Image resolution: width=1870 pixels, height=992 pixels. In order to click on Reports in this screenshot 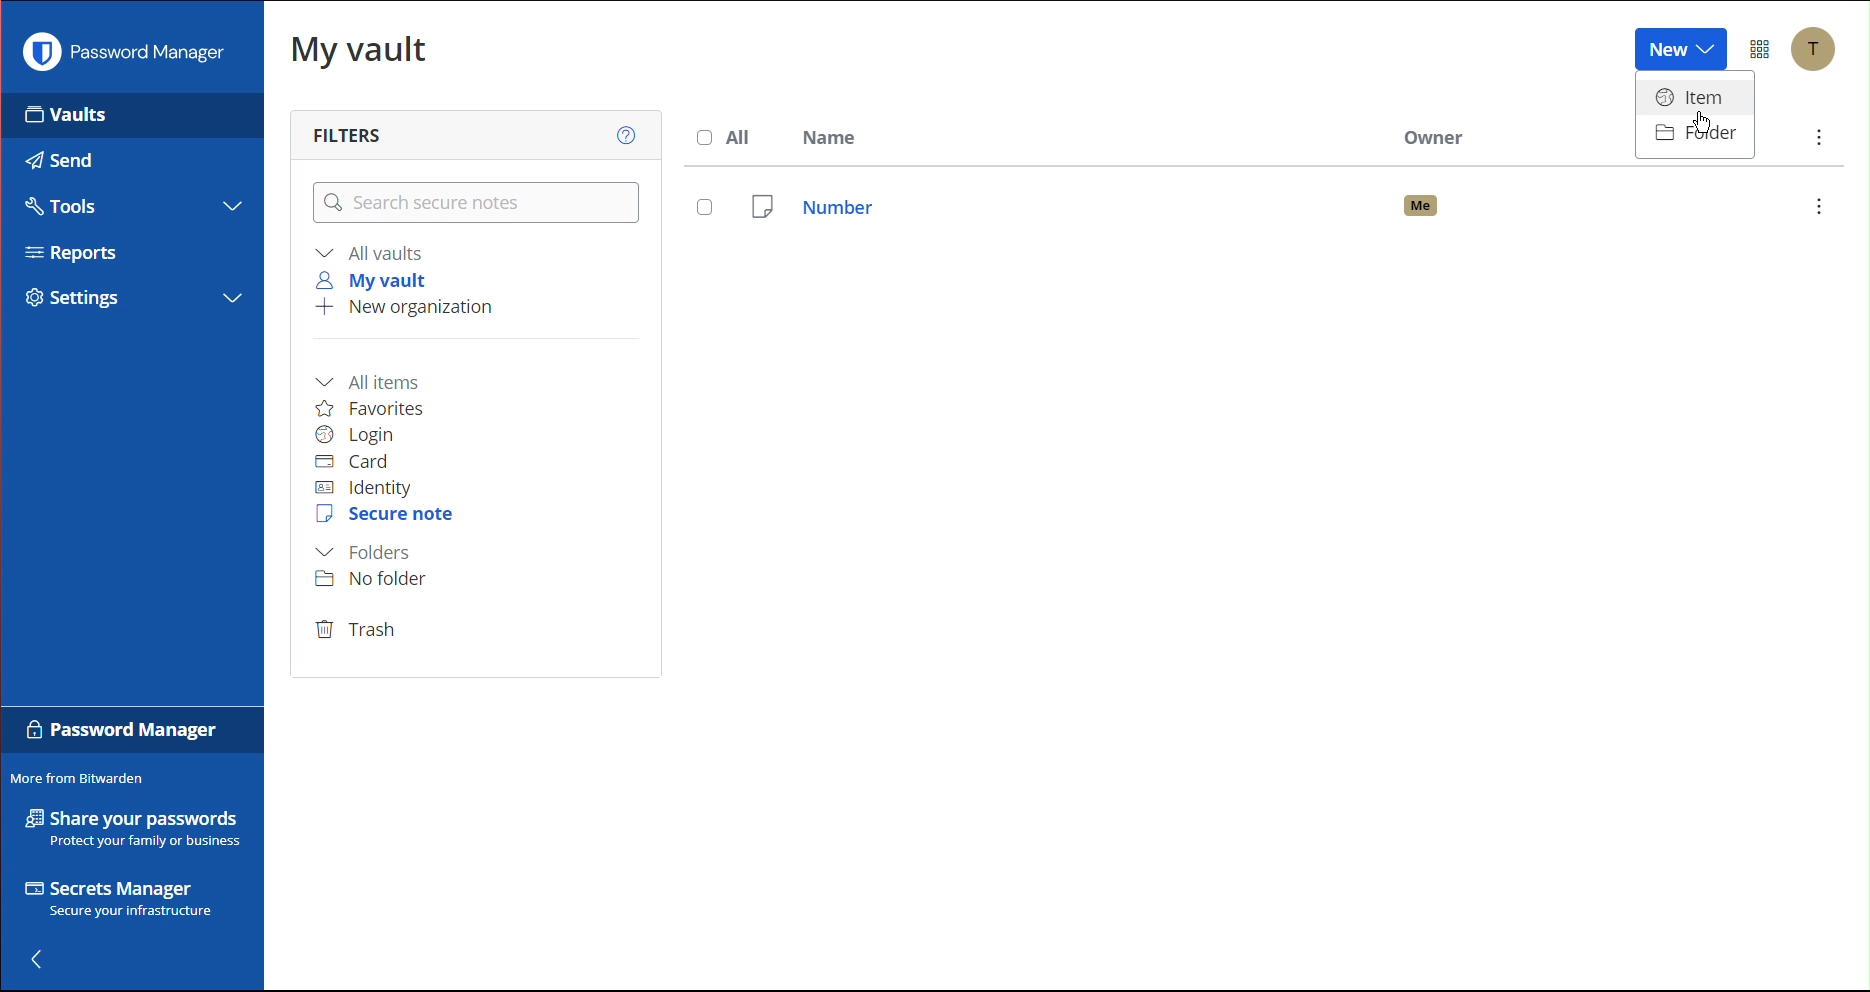, I will do `click(81, 256)`.